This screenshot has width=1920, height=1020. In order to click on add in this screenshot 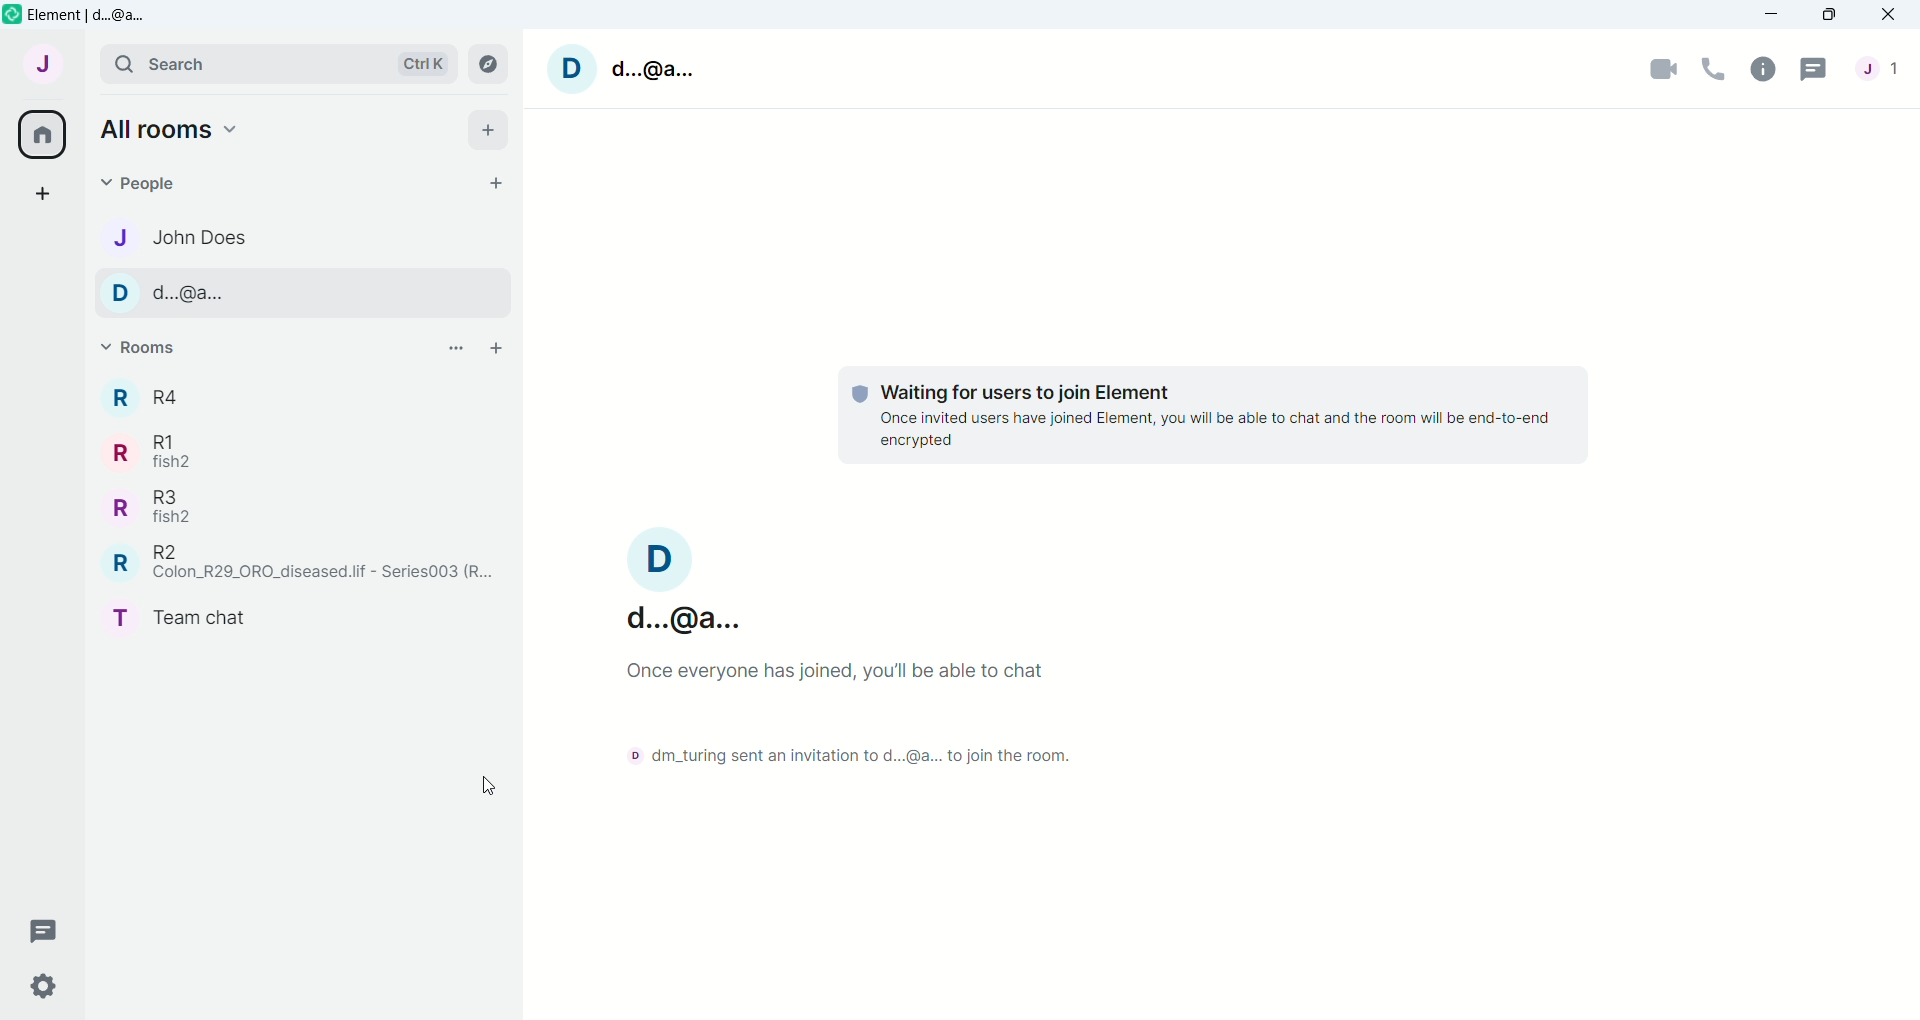, I will do `click(493, 129)`.